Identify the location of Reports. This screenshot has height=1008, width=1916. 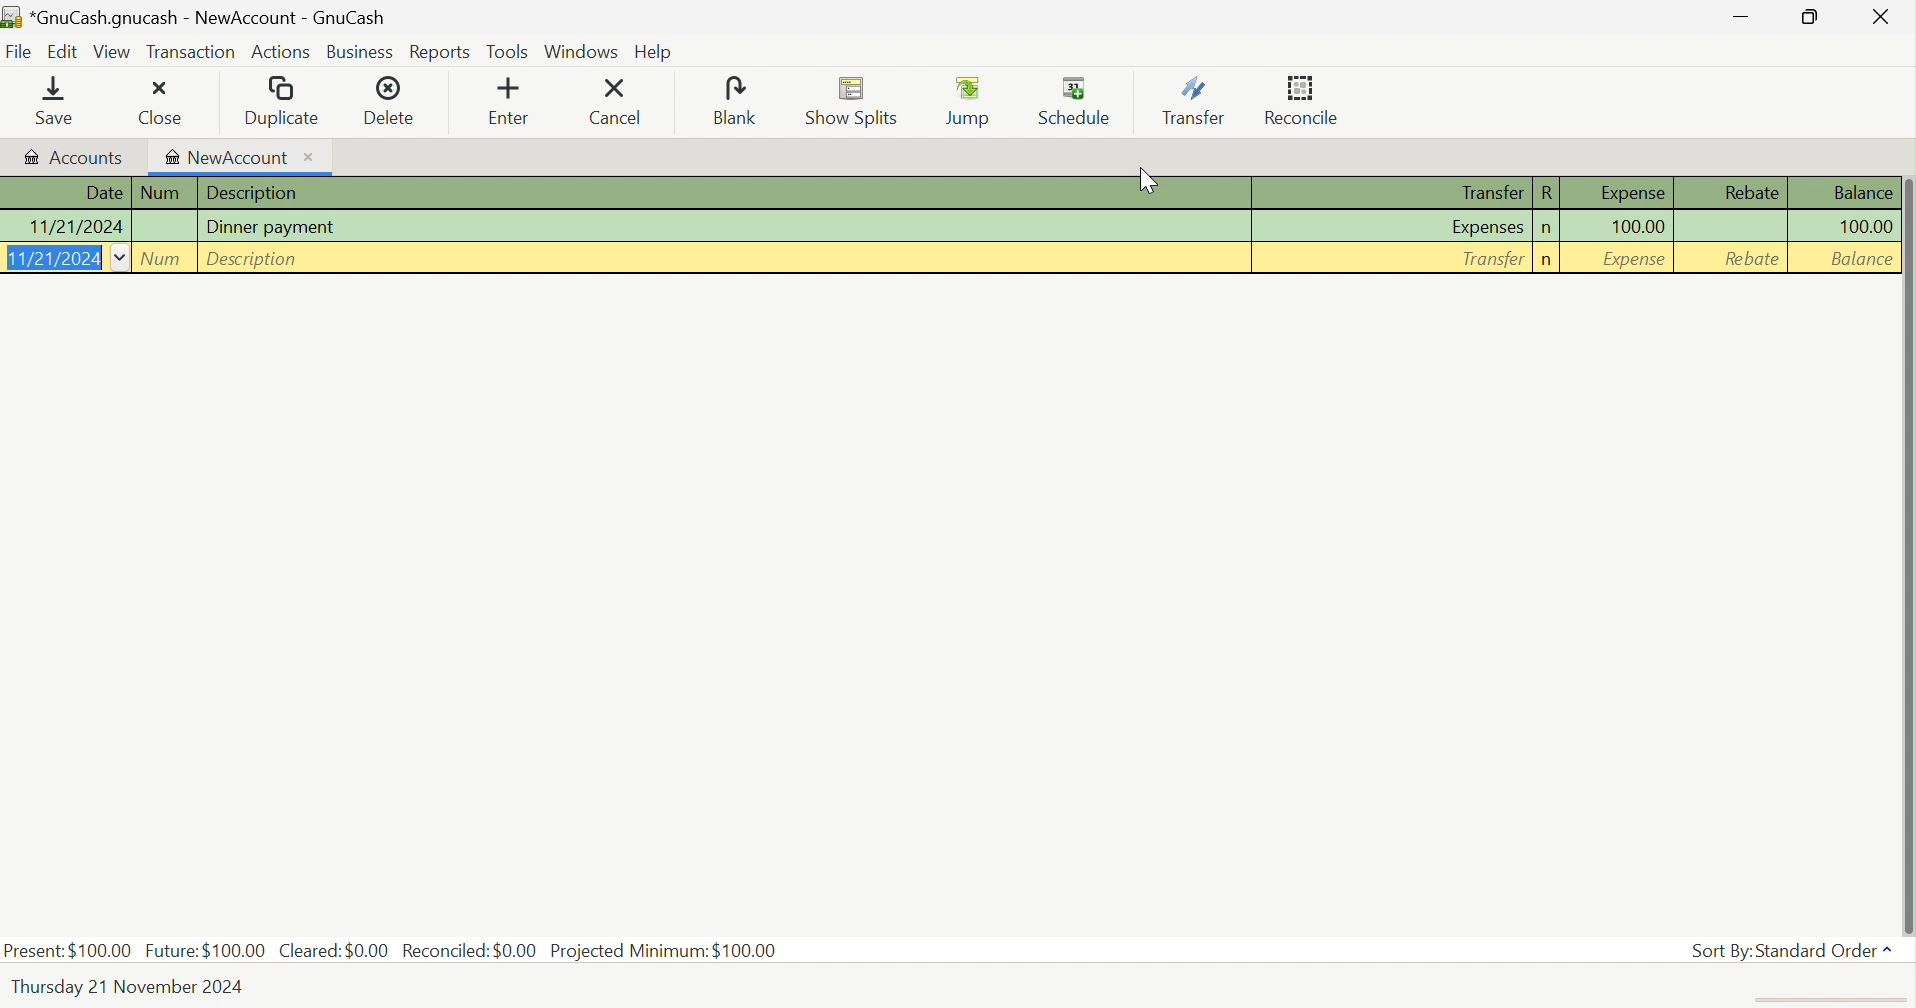
(440, 53).